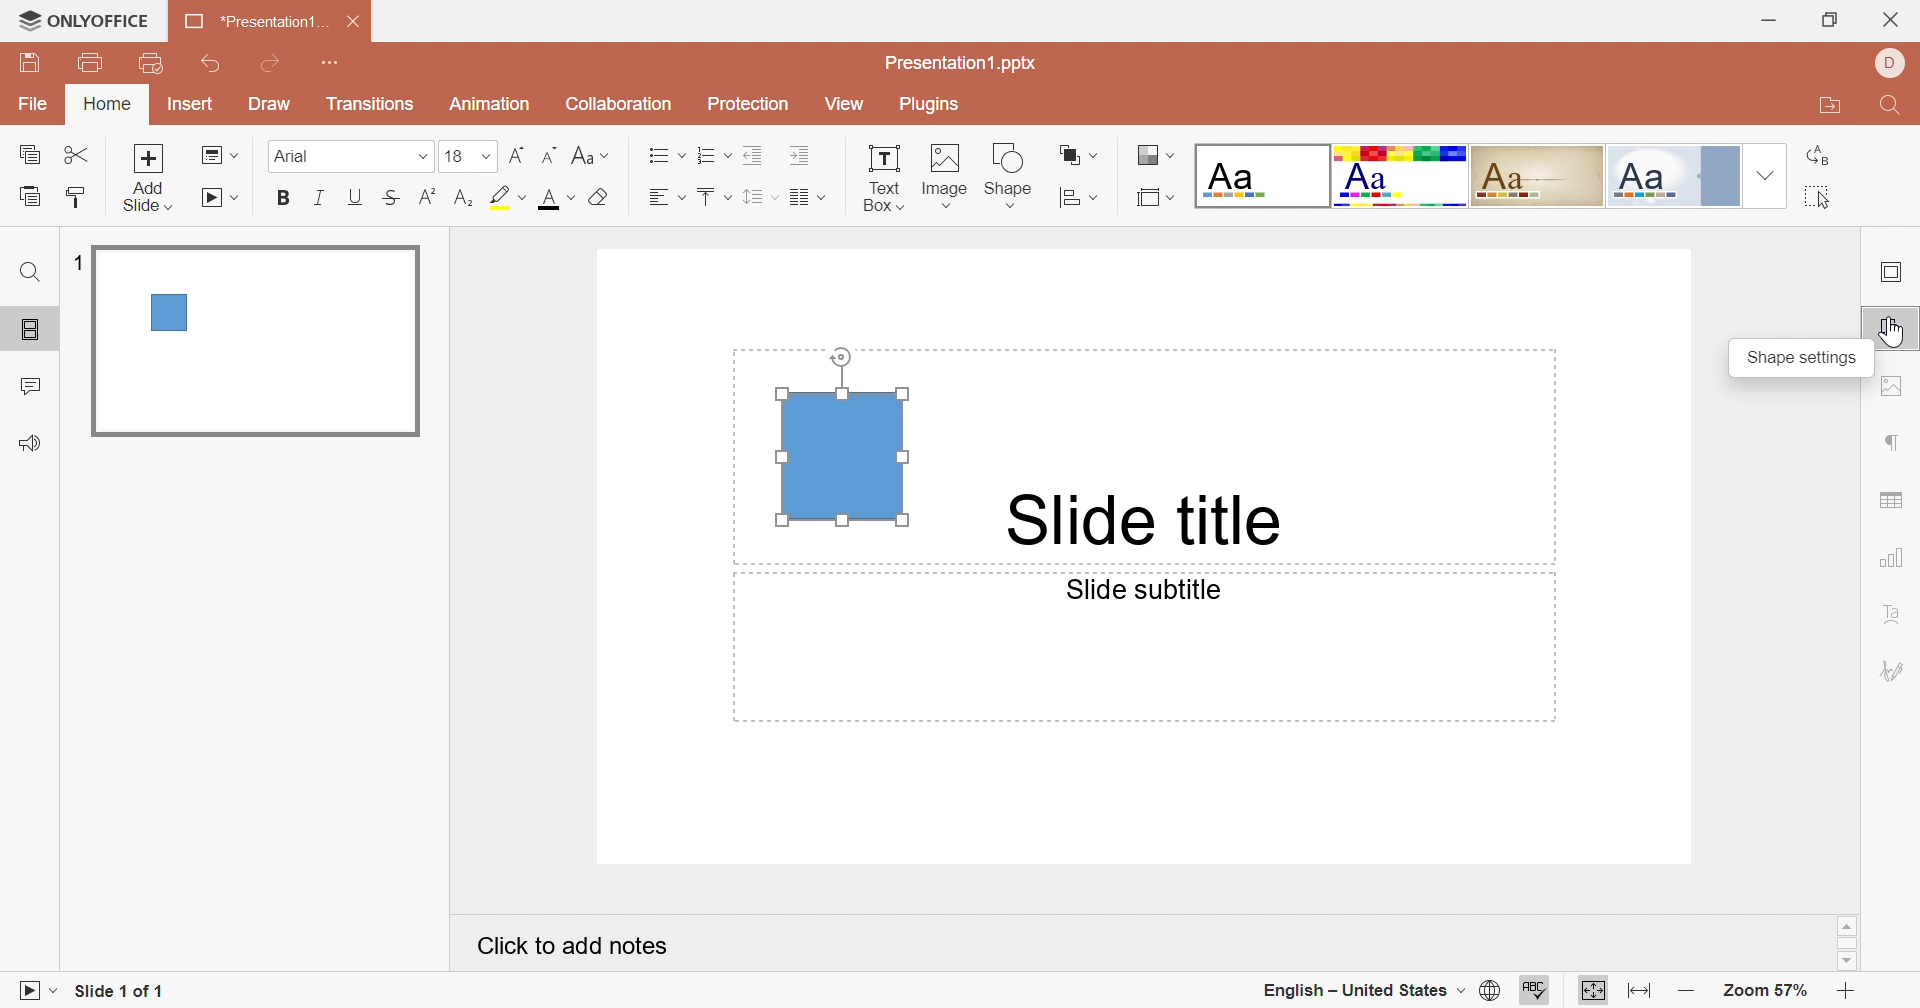 This screenshot has width=1920, height=1008. I want to click on Animation, so click(494, 102).